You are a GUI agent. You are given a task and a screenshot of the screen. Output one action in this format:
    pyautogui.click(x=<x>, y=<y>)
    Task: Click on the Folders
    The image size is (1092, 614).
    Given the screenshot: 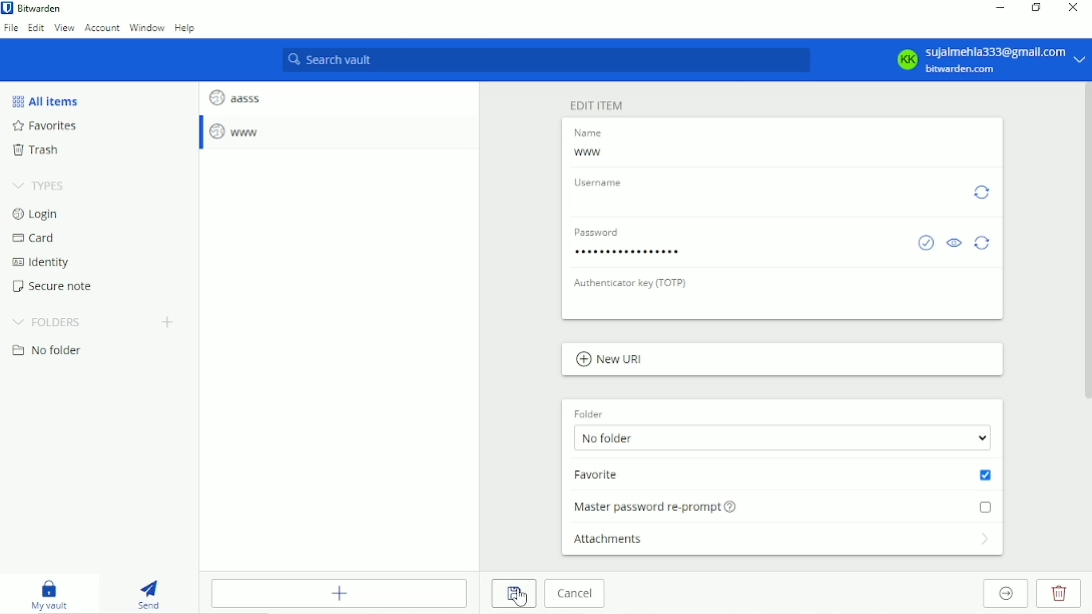 What is the action you would take?
    pyautogui.click(x=46, y=322)
    